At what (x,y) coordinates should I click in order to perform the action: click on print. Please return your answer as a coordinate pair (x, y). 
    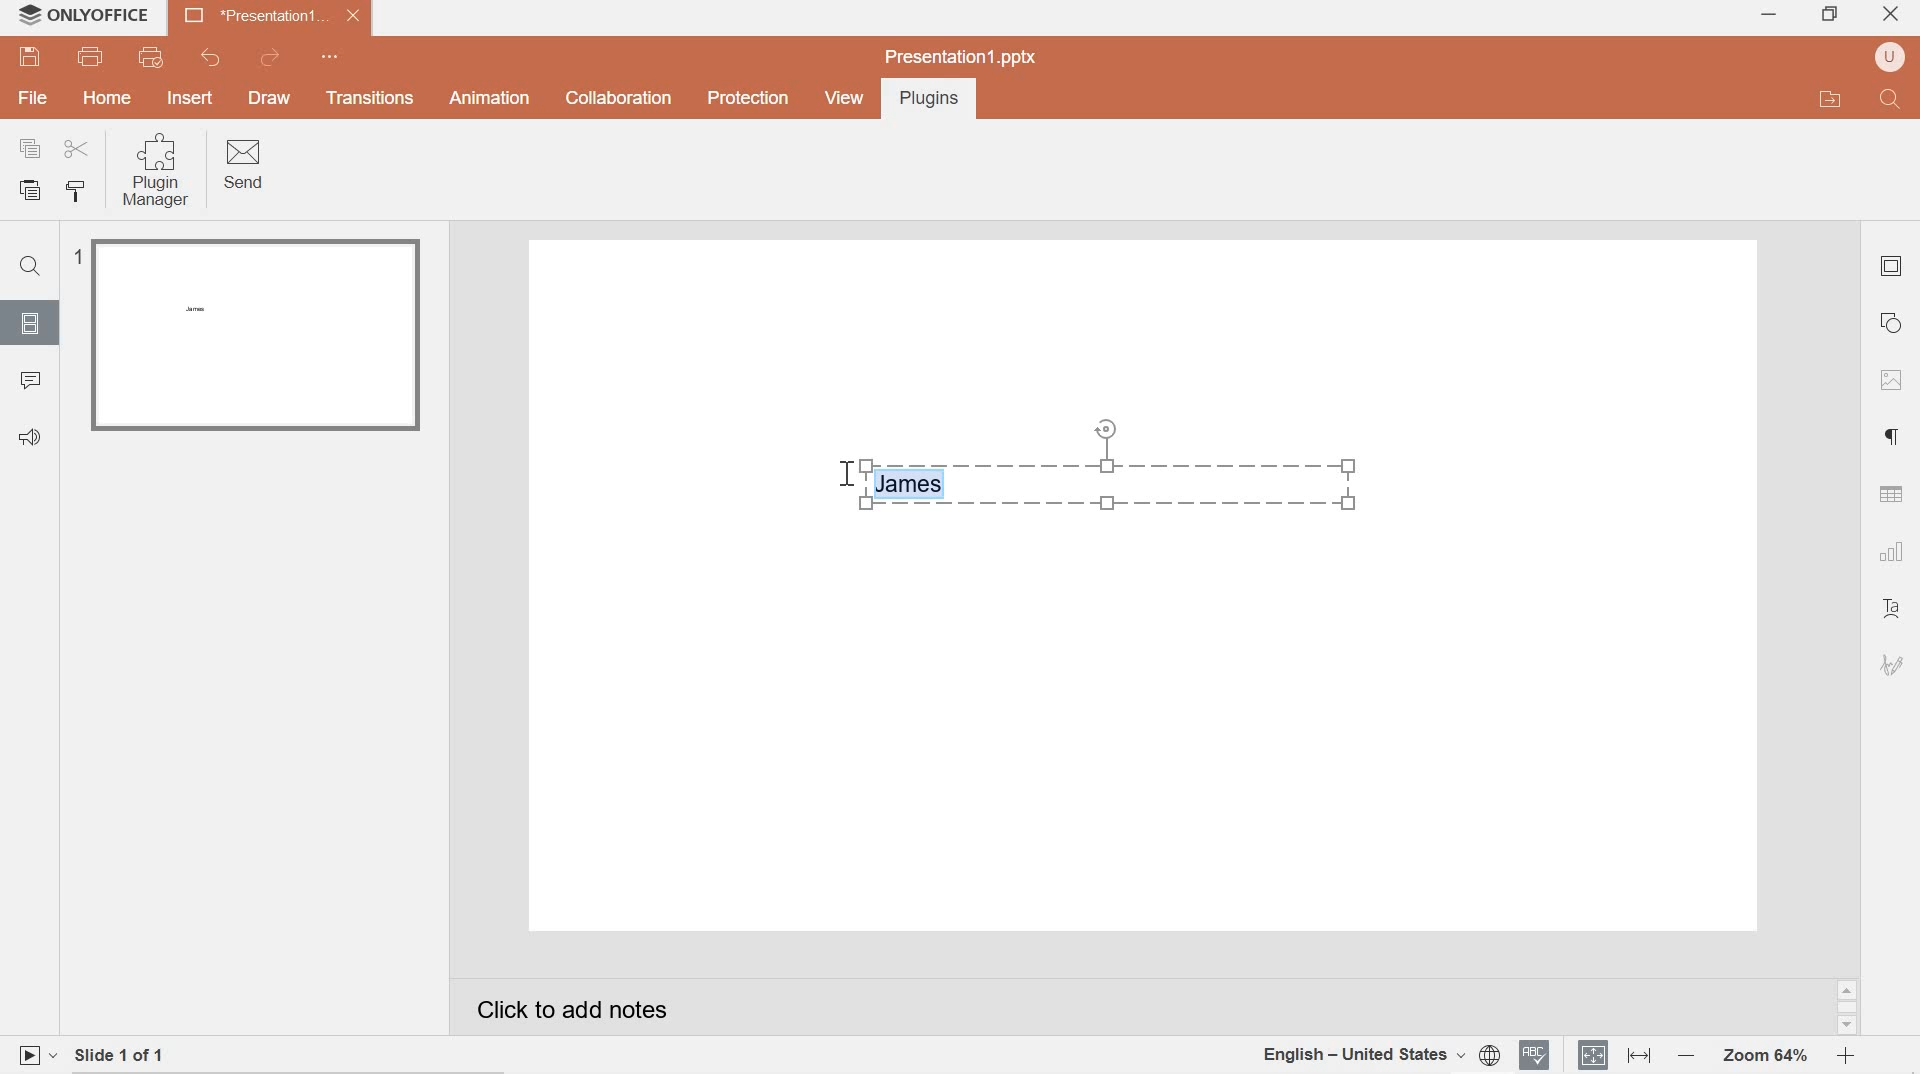
    Looking at the image, I should click on (93, 58).